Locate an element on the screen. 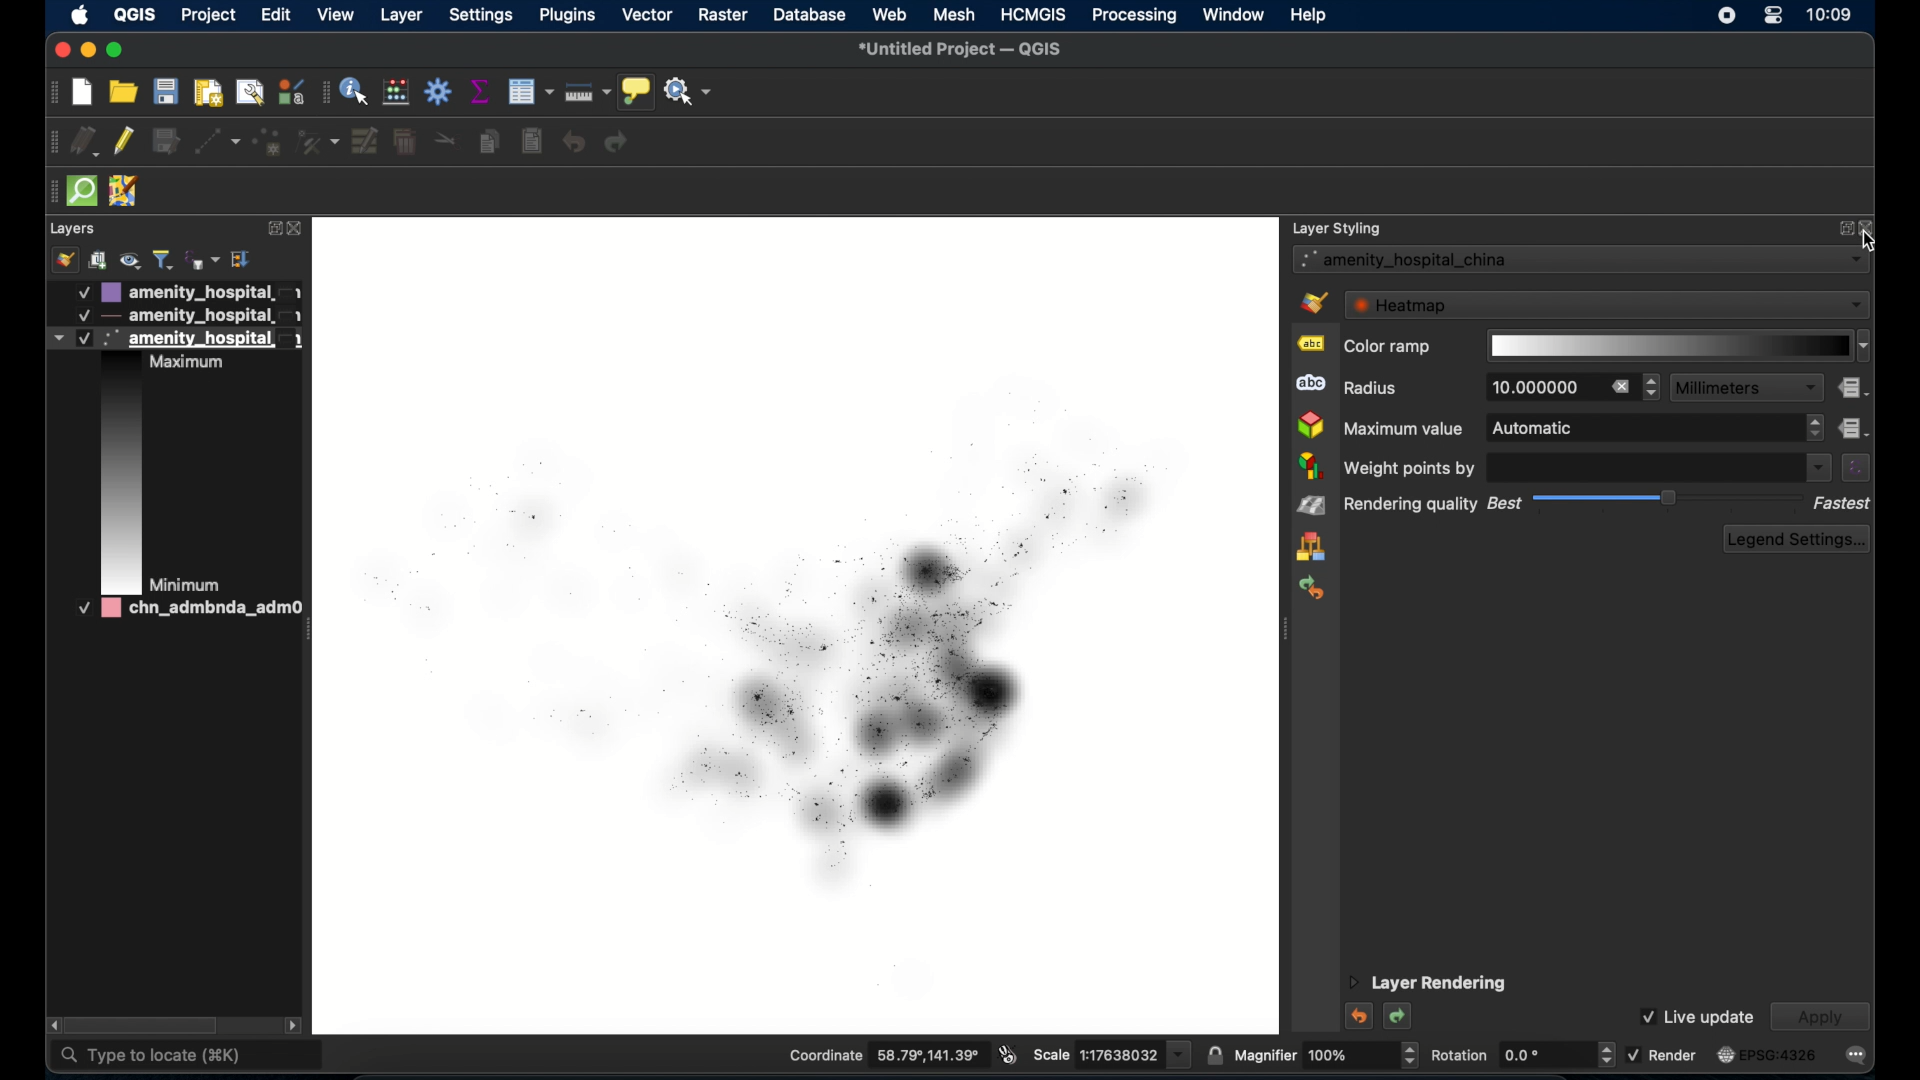 This screenshot has height=1080, width=1920. database is located at coordinates (810, 14).